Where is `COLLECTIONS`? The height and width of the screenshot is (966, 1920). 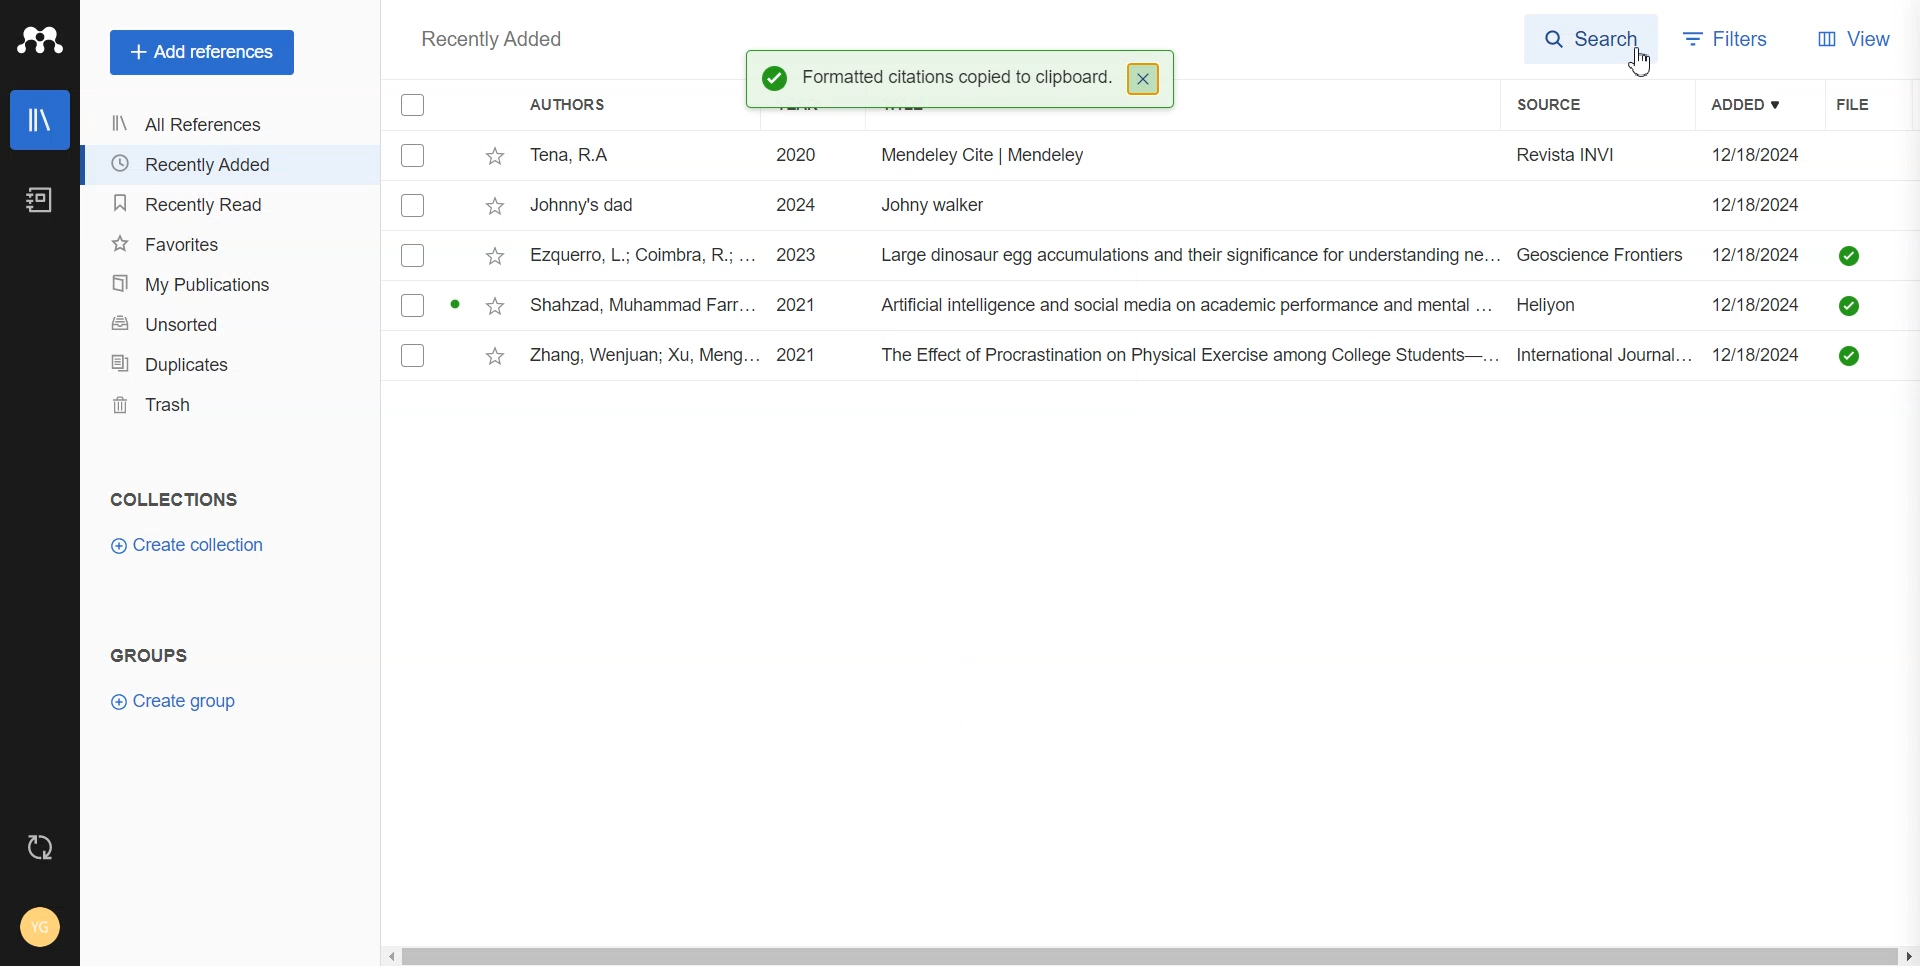
COLLECTIONS is located at coordinates (176, 499).